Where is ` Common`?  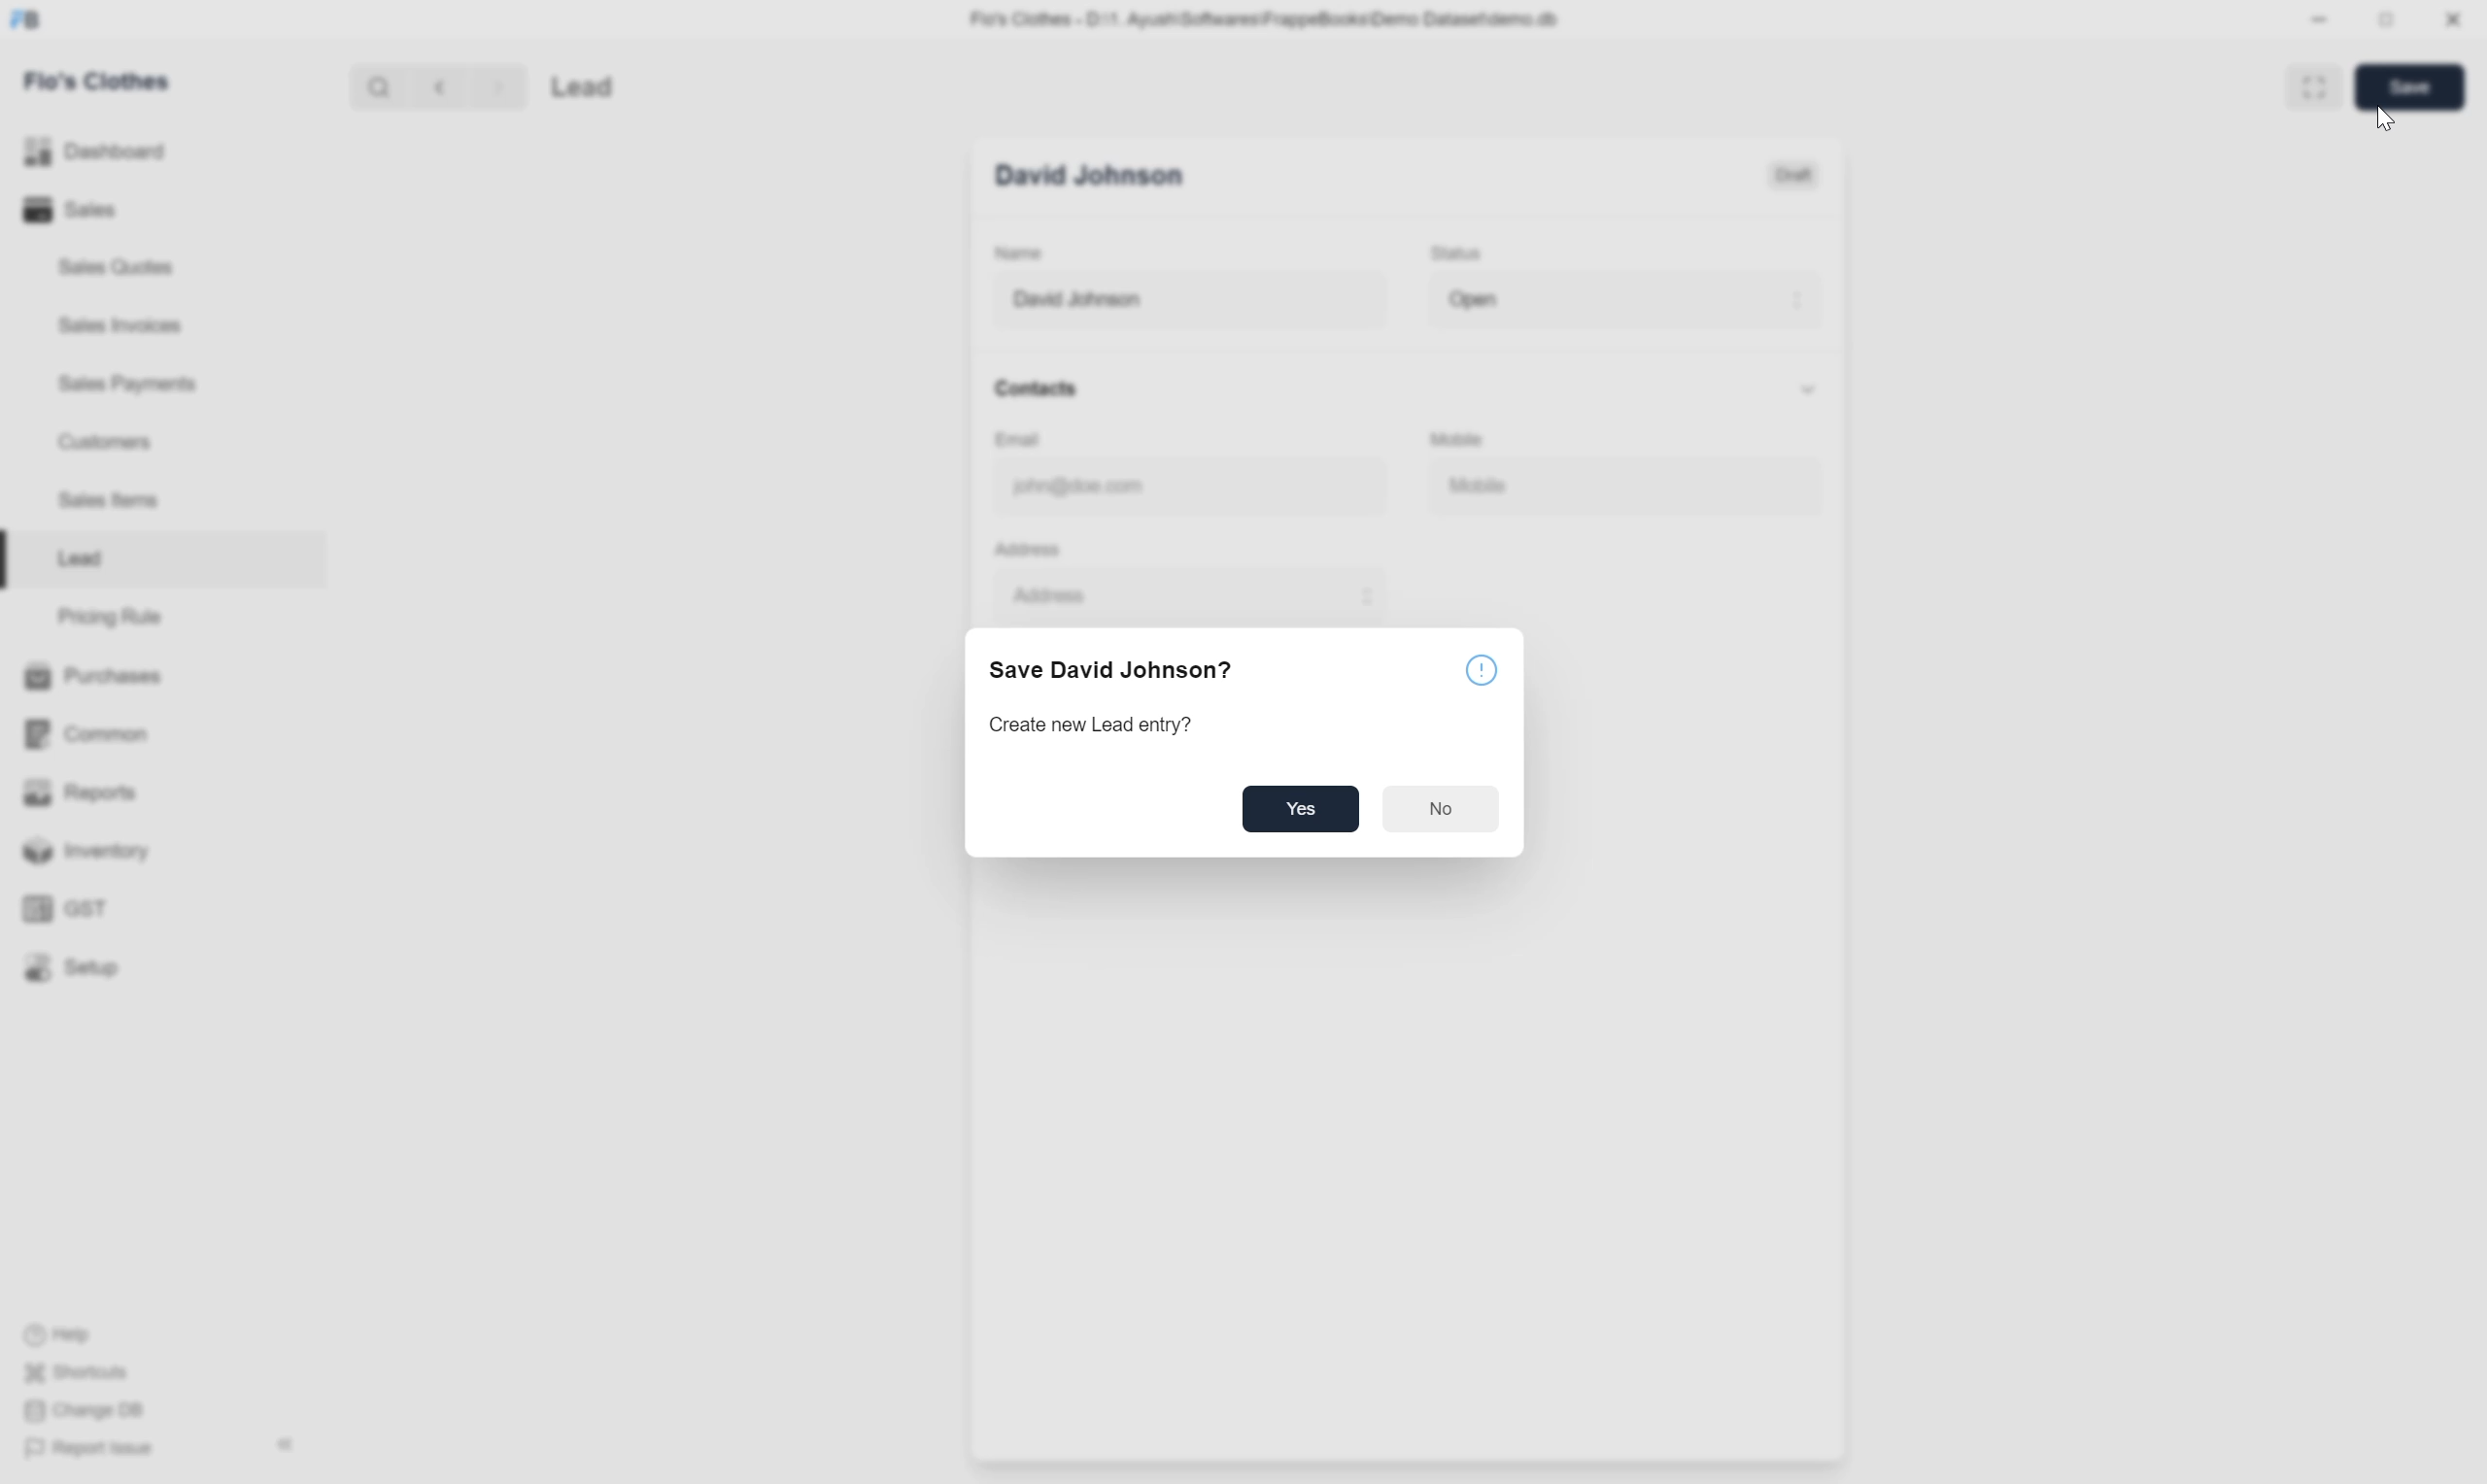
 Common is located at coordinates (84, 734).